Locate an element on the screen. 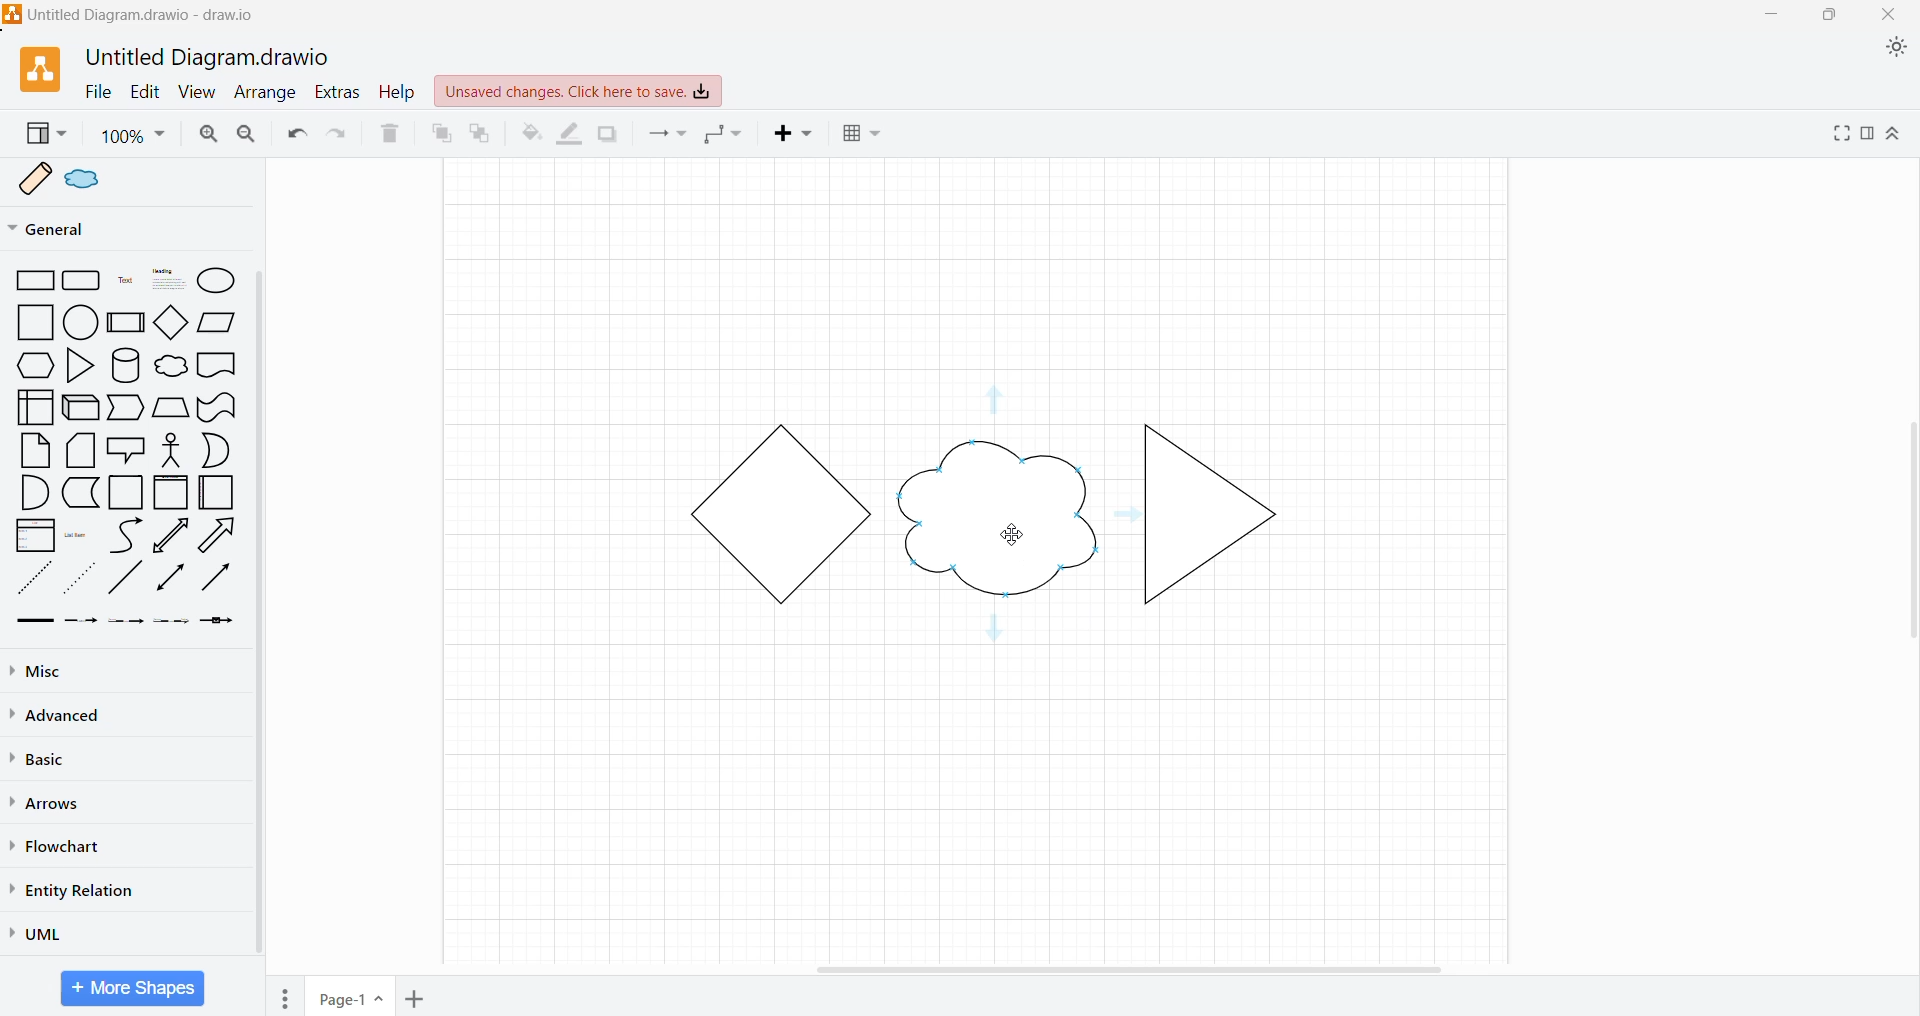 The image size is (1920, 1016). Fullscreen is located at coordinates (1838, 136).